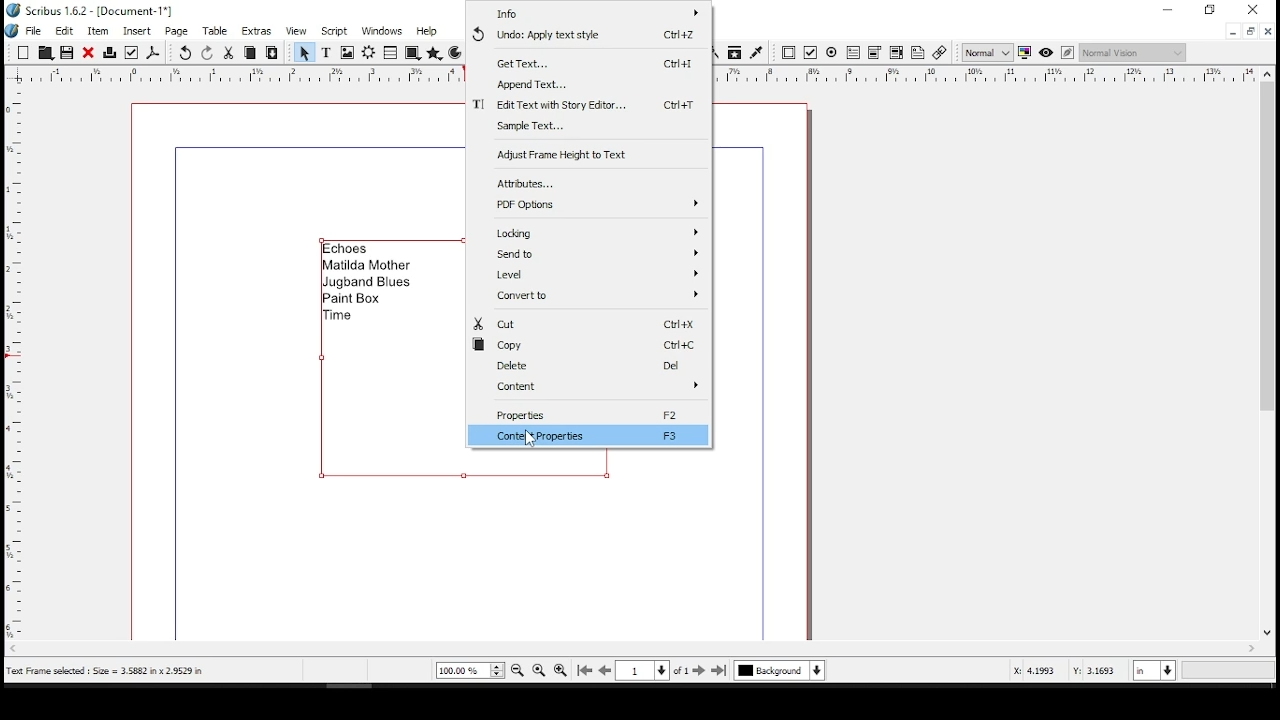 The width and height of the screenshot is (1280, 720). Describe the element at coordinates (589, 255) in the screenshot. I see `send to` at that location.